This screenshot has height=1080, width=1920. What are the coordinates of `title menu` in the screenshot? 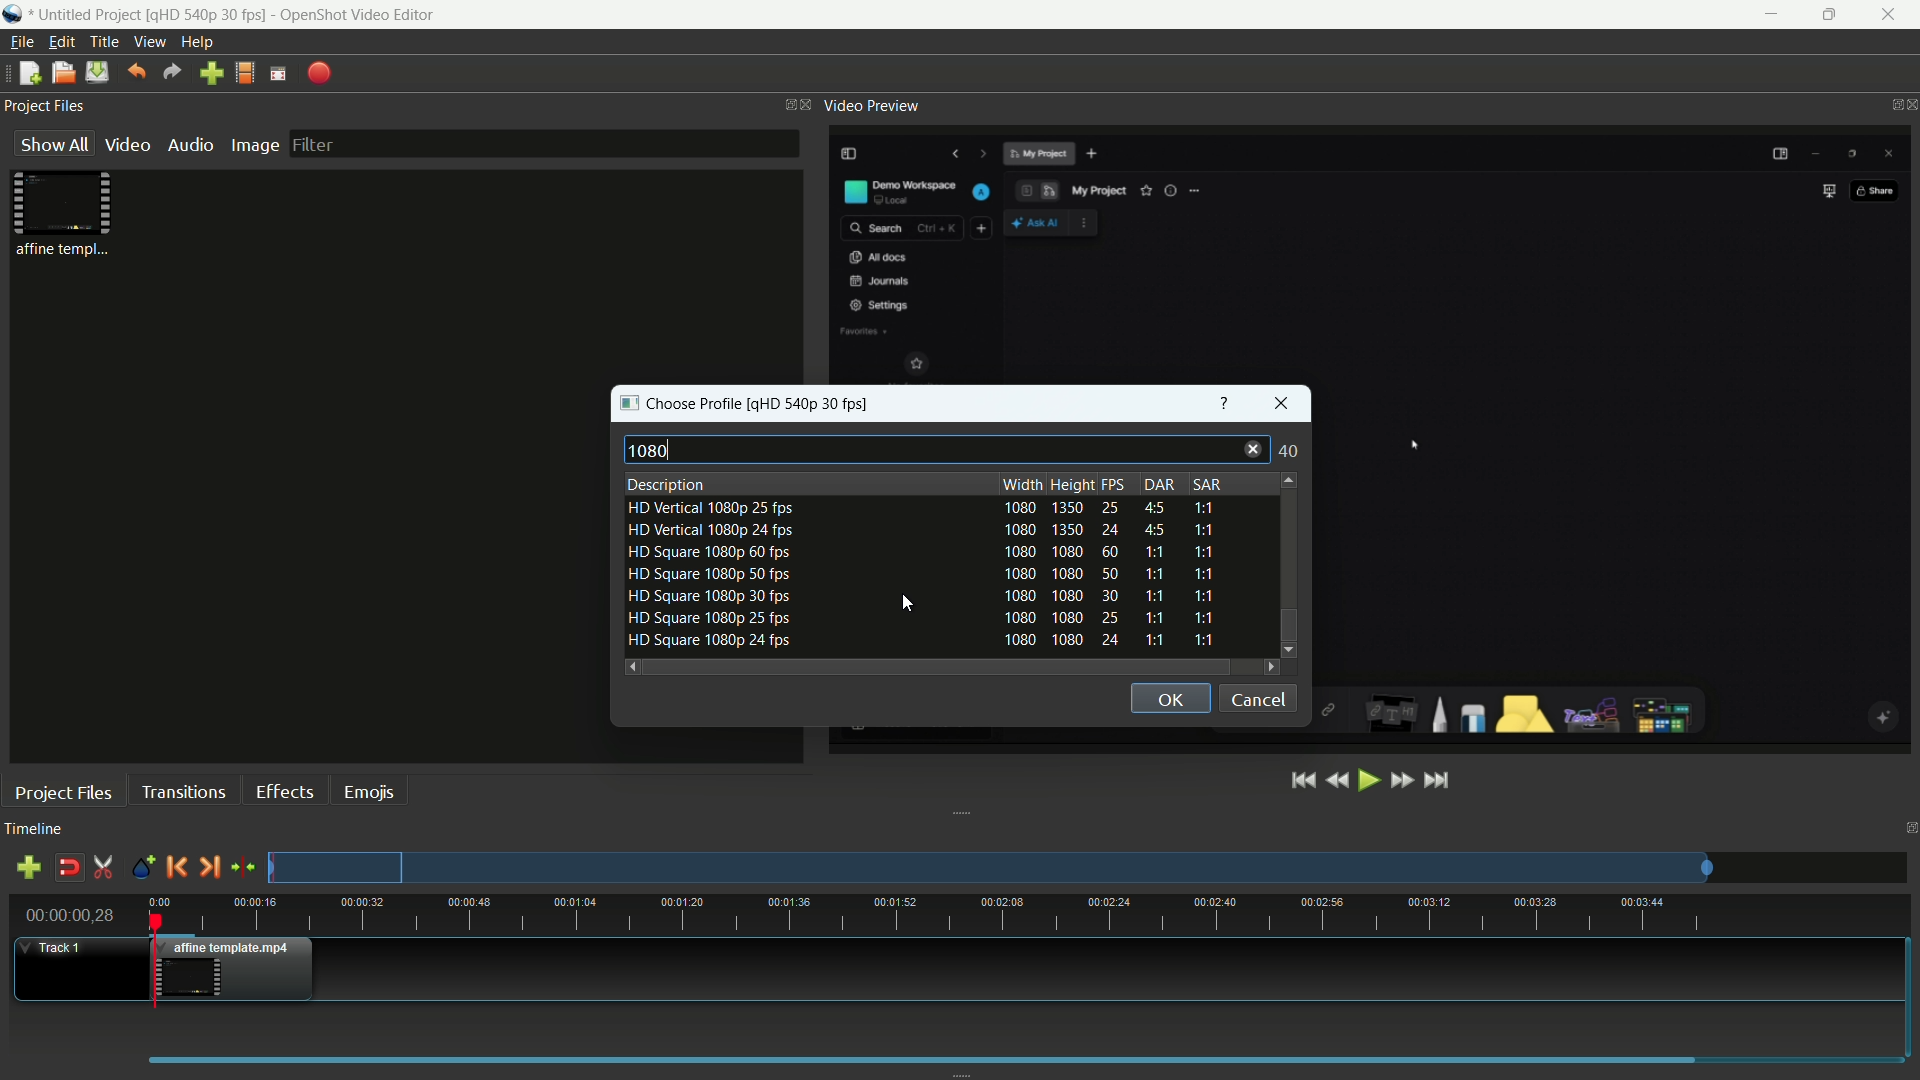 It's located at (106, 42).